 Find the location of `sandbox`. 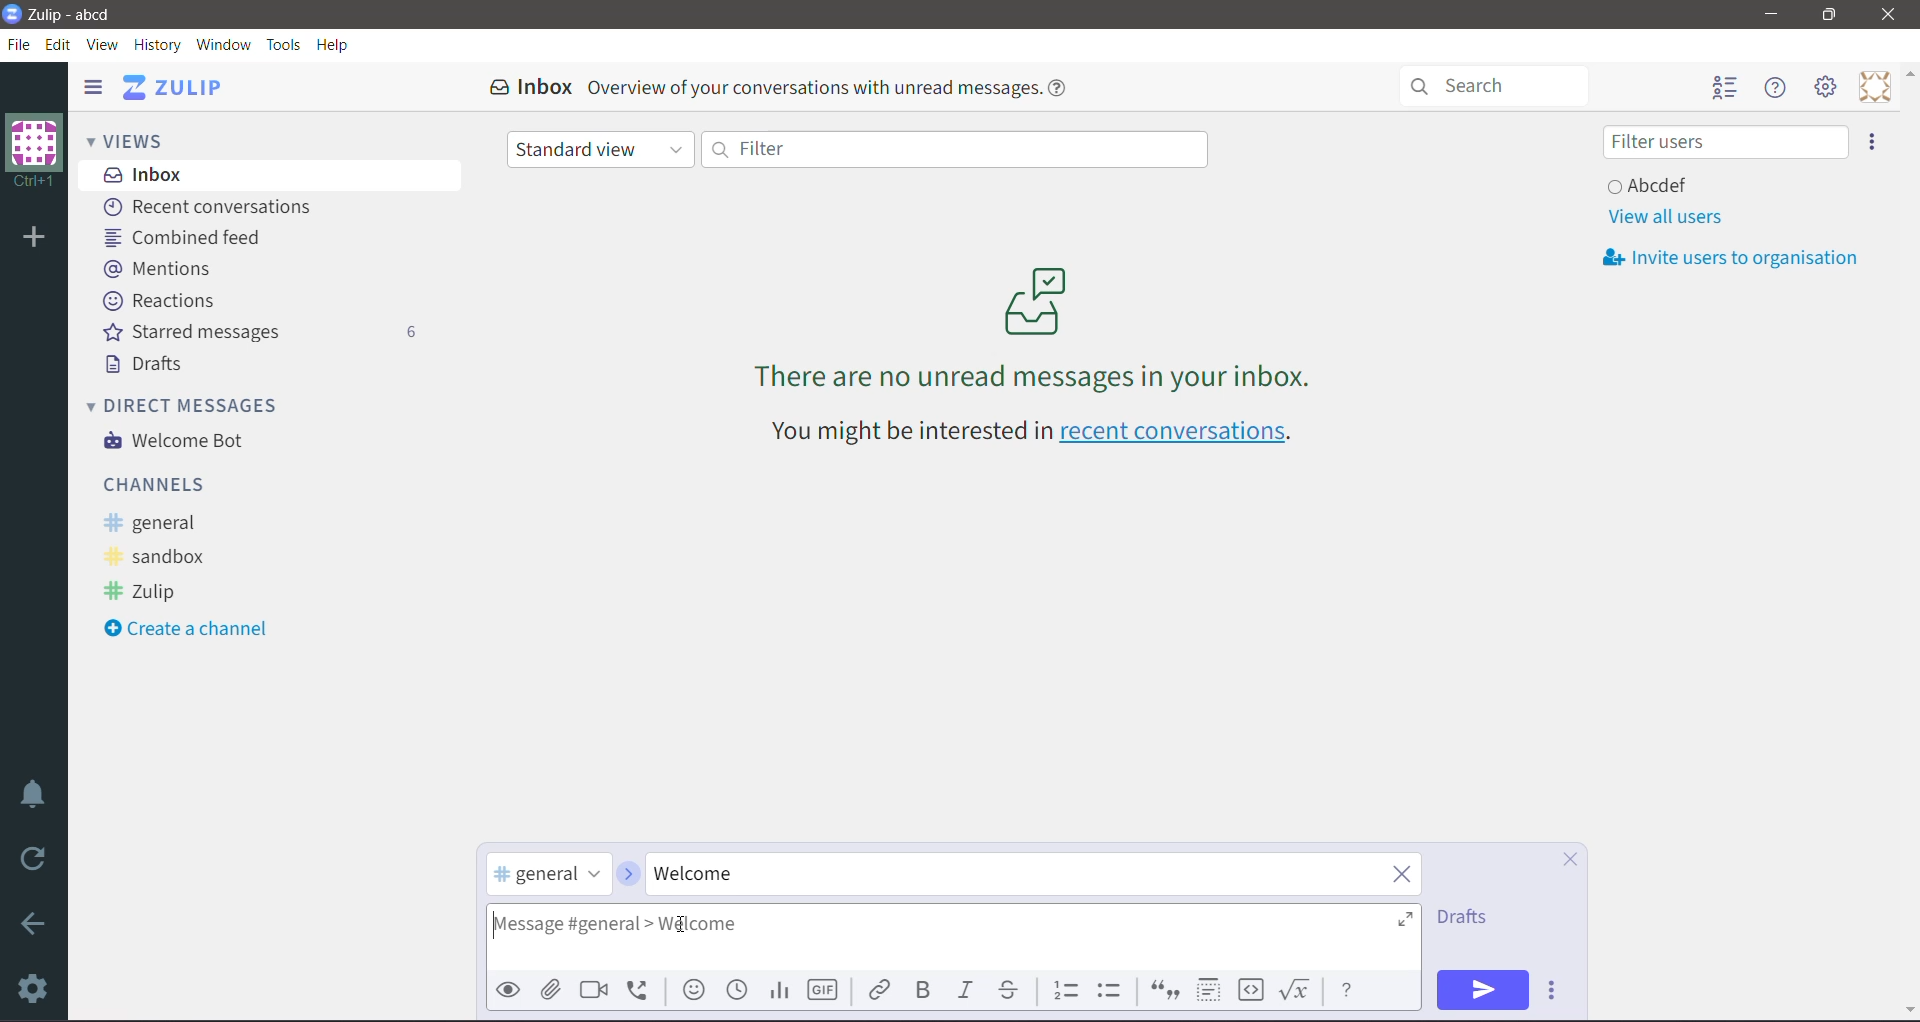

sandbox is located at coordinates (163, 558).